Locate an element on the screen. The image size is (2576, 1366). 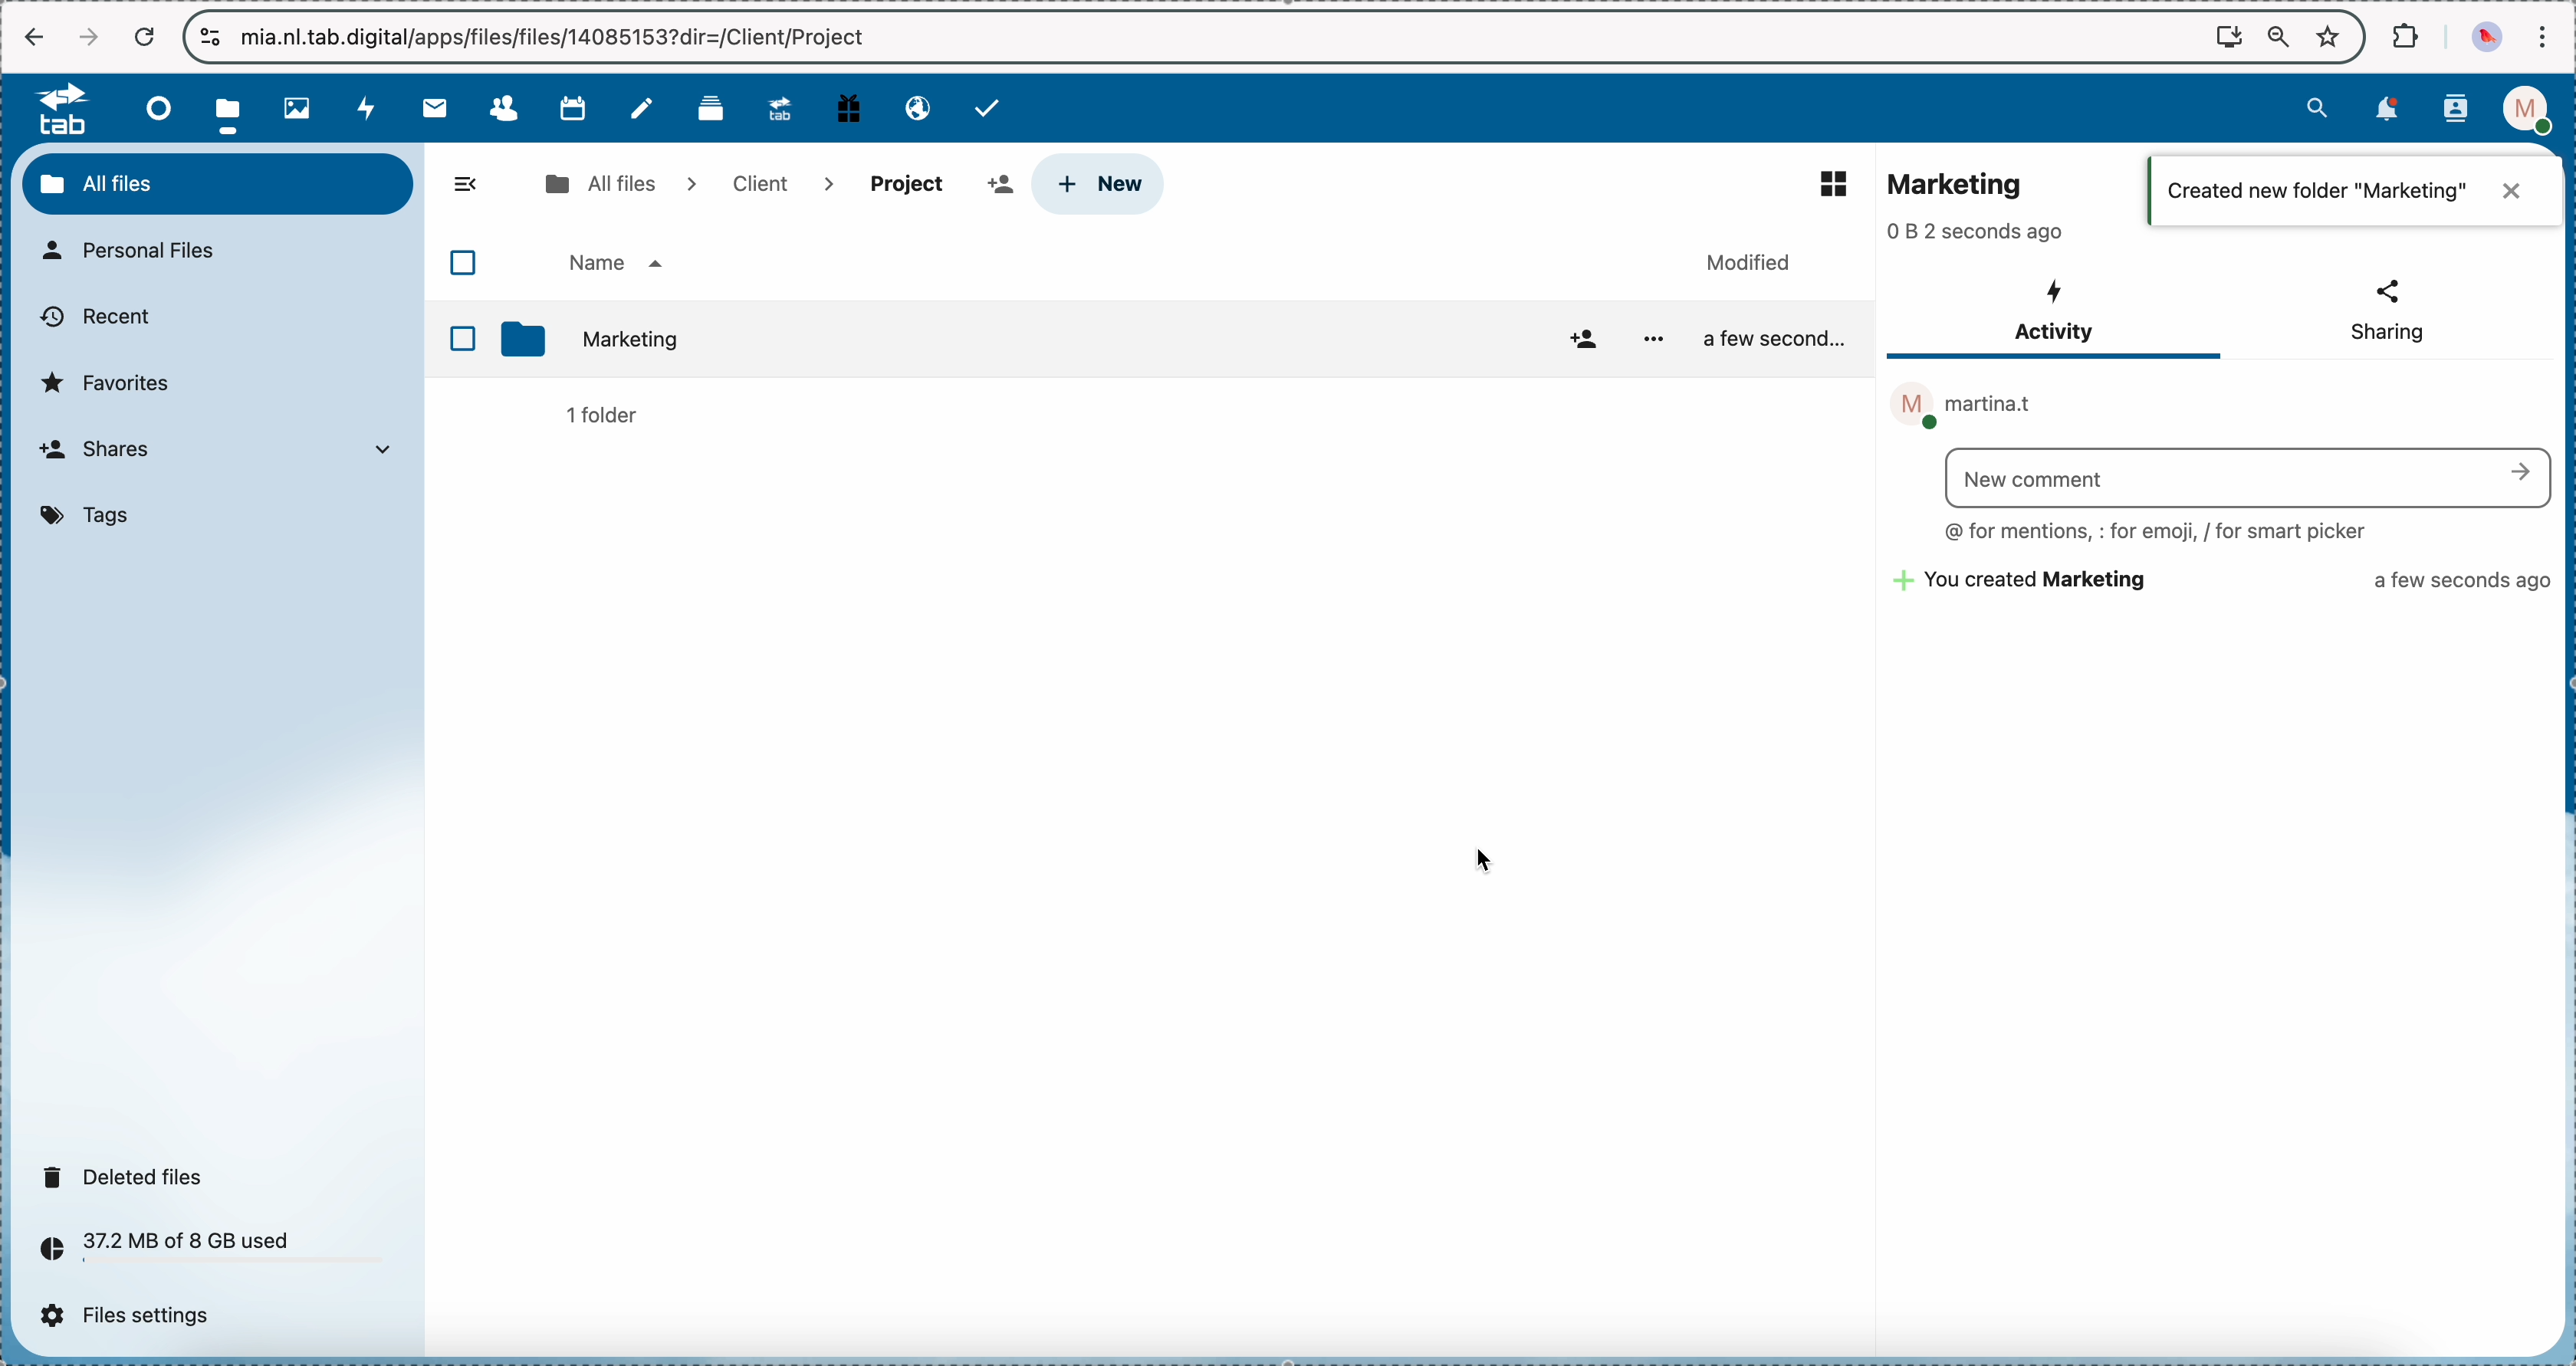
name is located at coordinates (615, 263).